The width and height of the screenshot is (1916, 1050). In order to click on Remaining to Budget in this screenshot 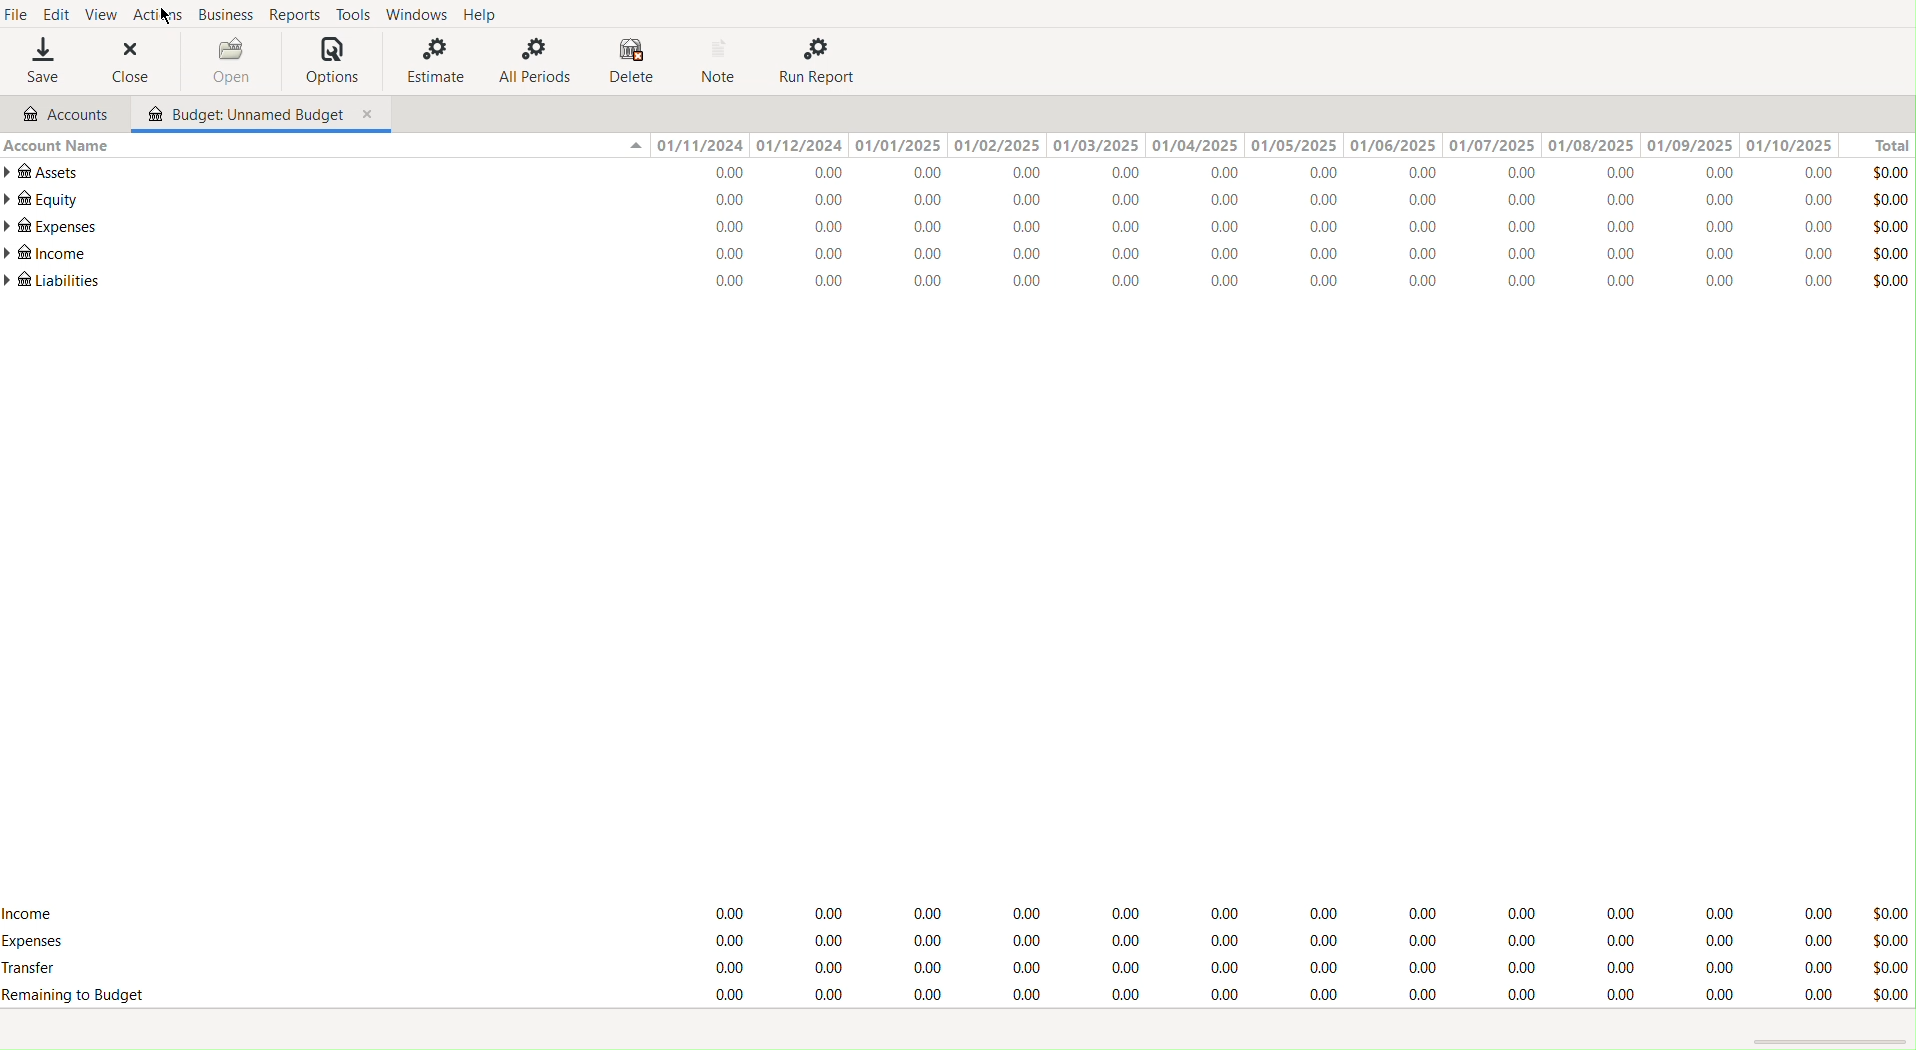, I will do `click(1272, 996)`.